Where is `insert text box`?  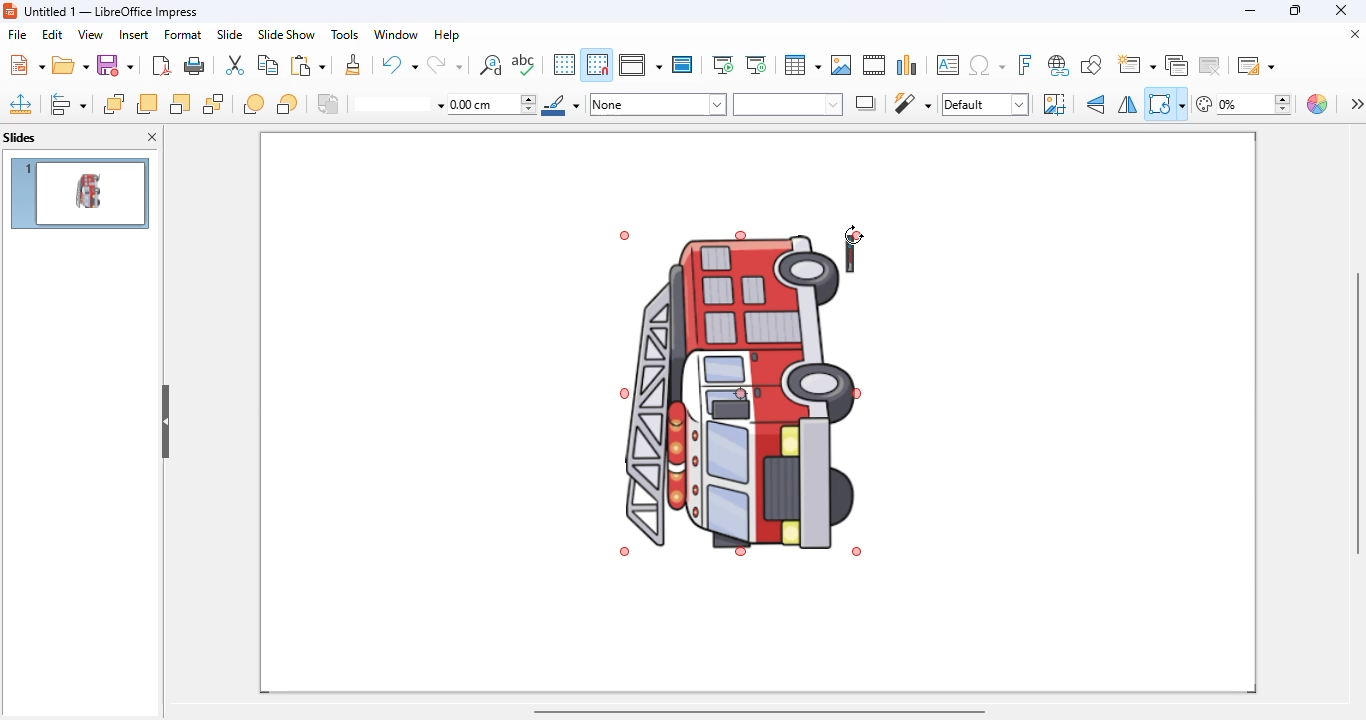
insert text box is located at coordinates (947, 65).